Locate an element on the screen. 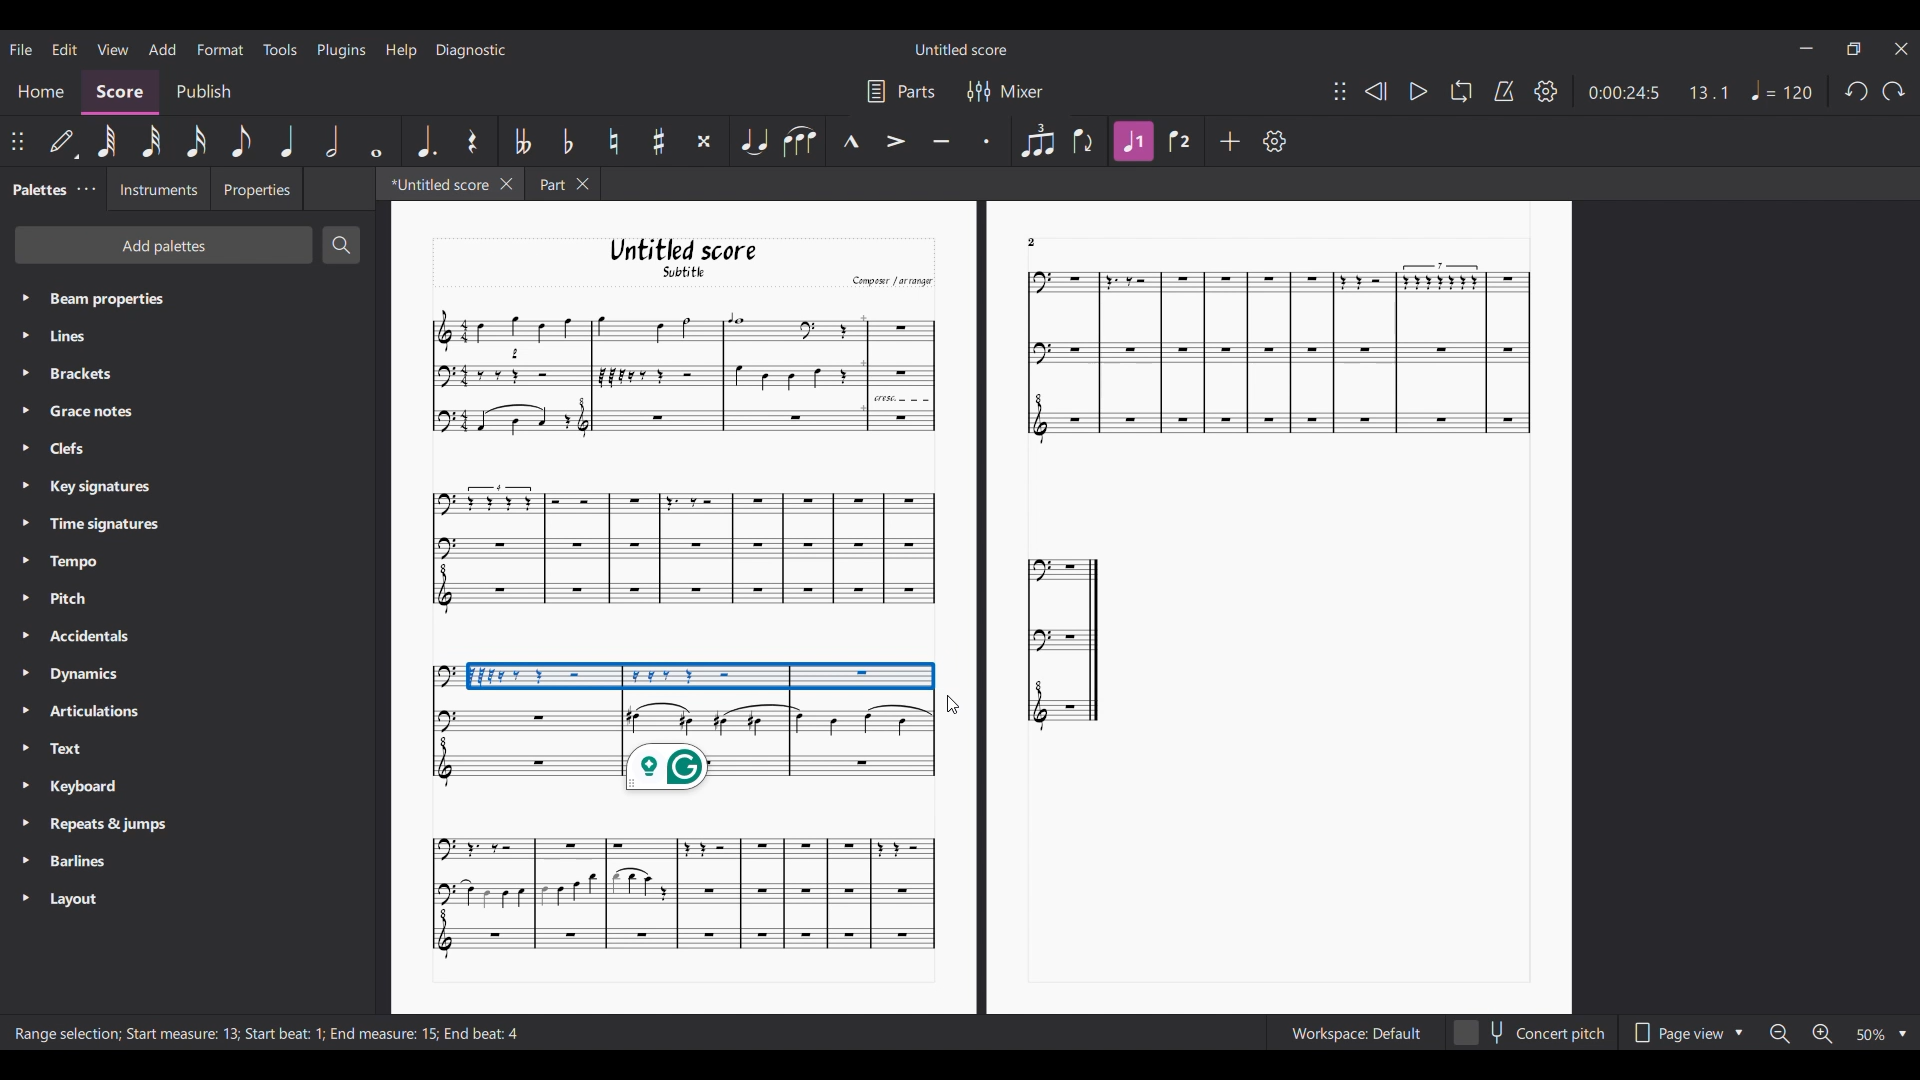 Image resolution: width=1920 pixels, height=1080 pixels. 16th note is located at coordinates (196, 141).